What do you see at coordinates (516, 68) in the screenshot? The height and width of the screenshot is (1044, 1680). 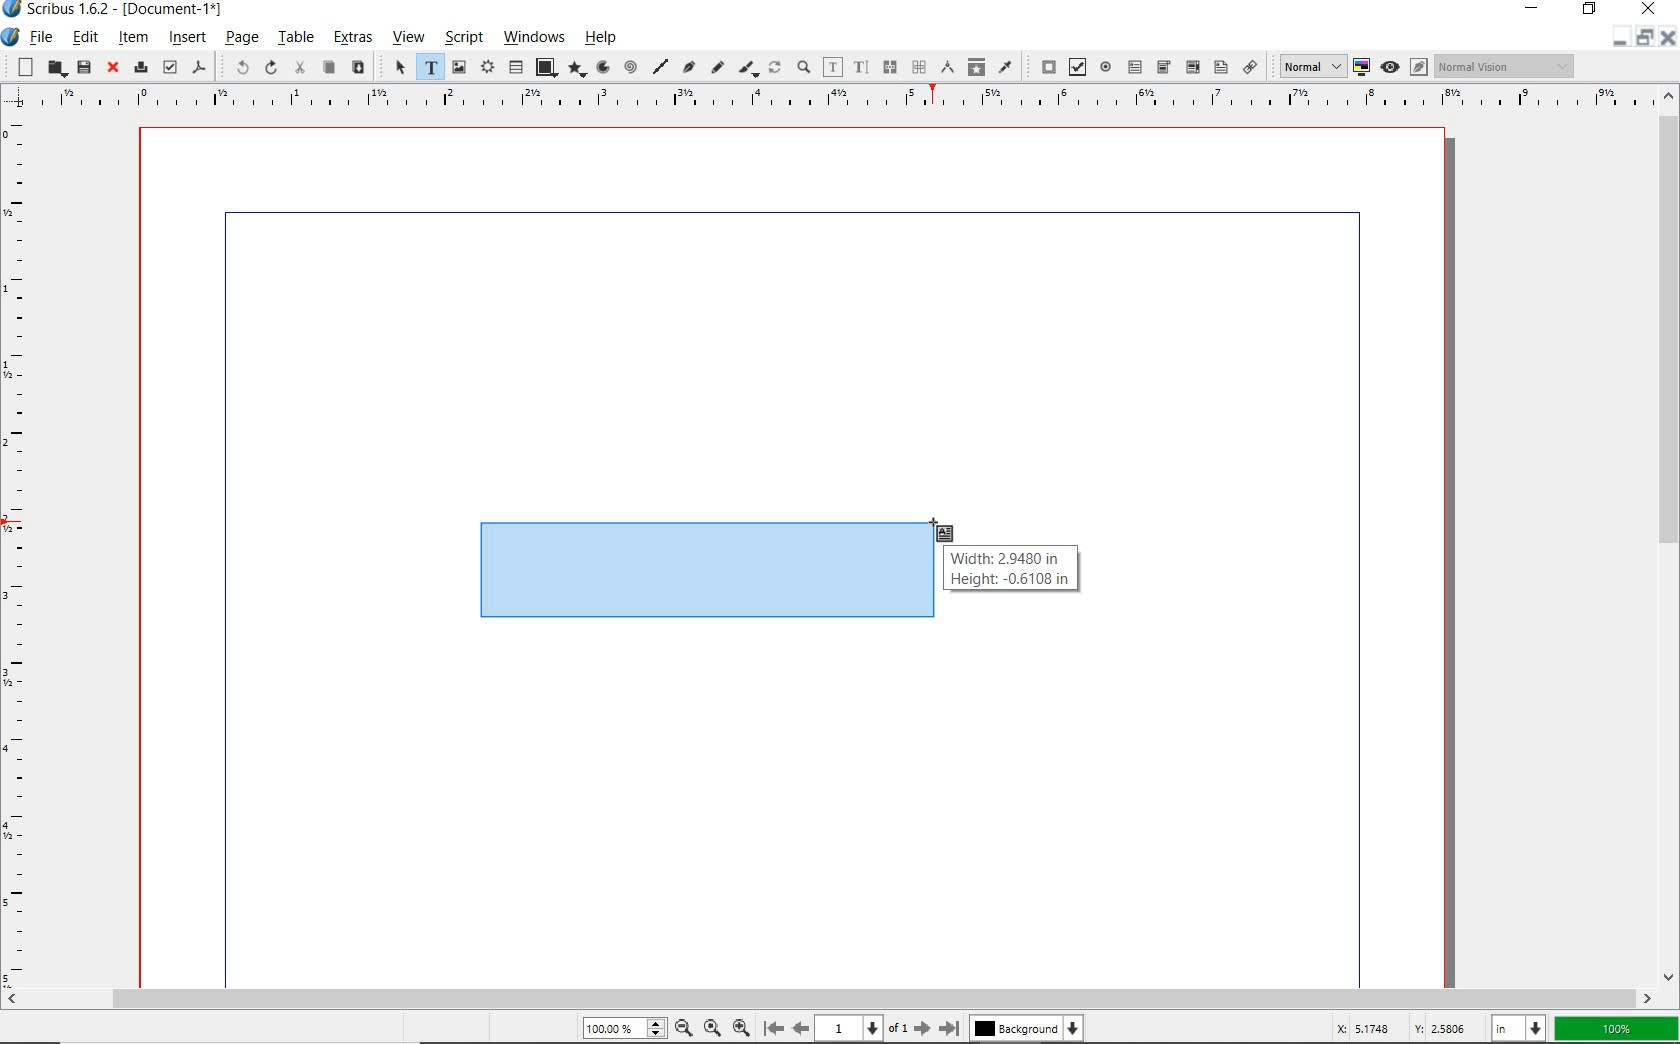 I see `table` at bounding box center [516, 68].